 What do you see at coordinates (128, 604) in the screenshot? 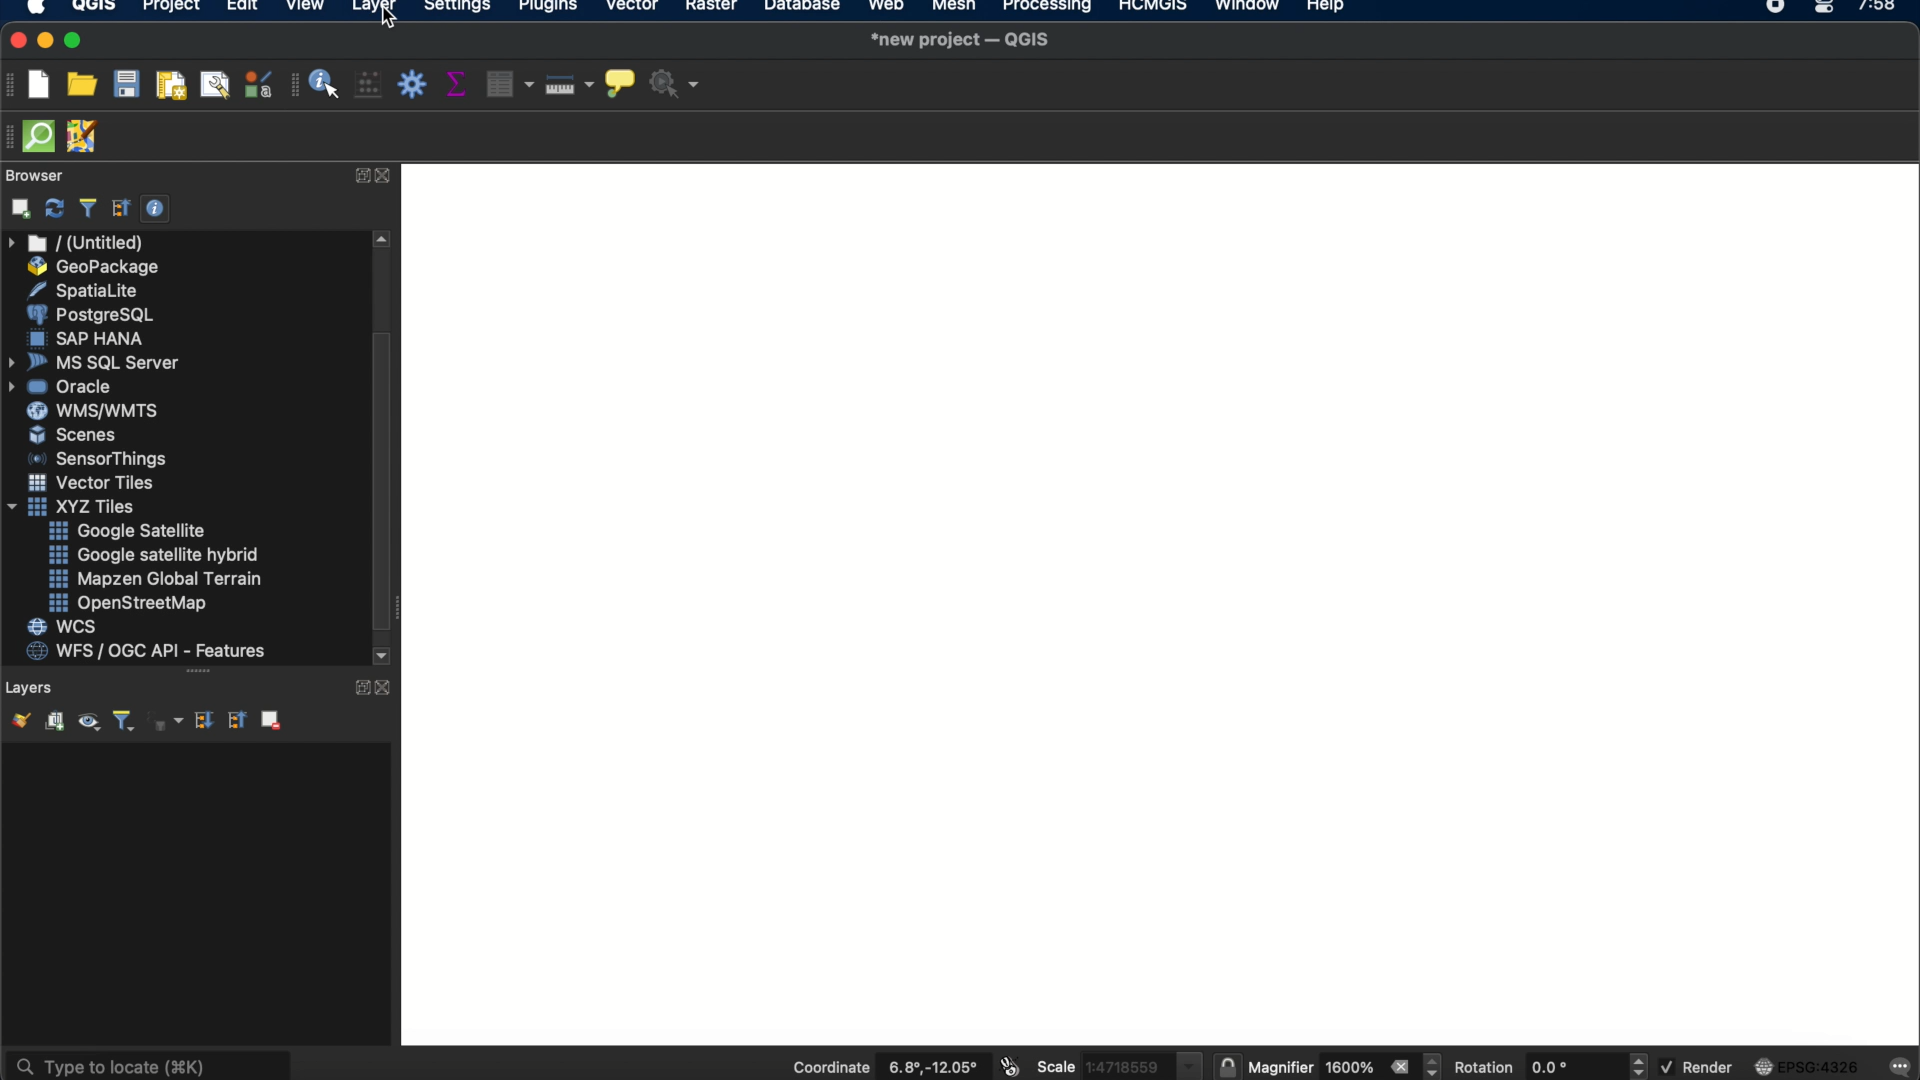
I see `openstreetmap` at bounding box center [128, 604].